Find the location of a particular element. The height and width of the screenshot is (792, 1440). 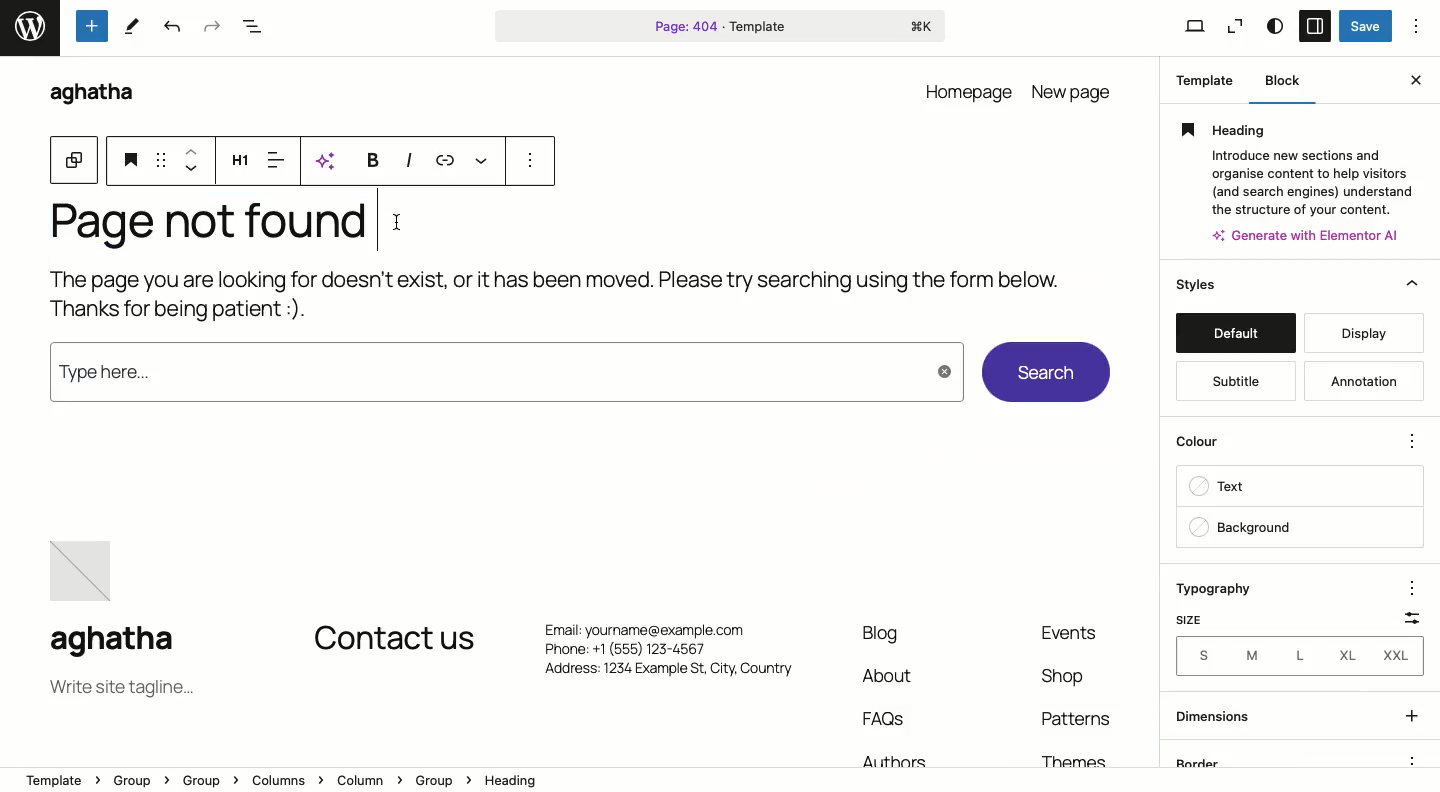

new page is located at coordinates (1075, 90).